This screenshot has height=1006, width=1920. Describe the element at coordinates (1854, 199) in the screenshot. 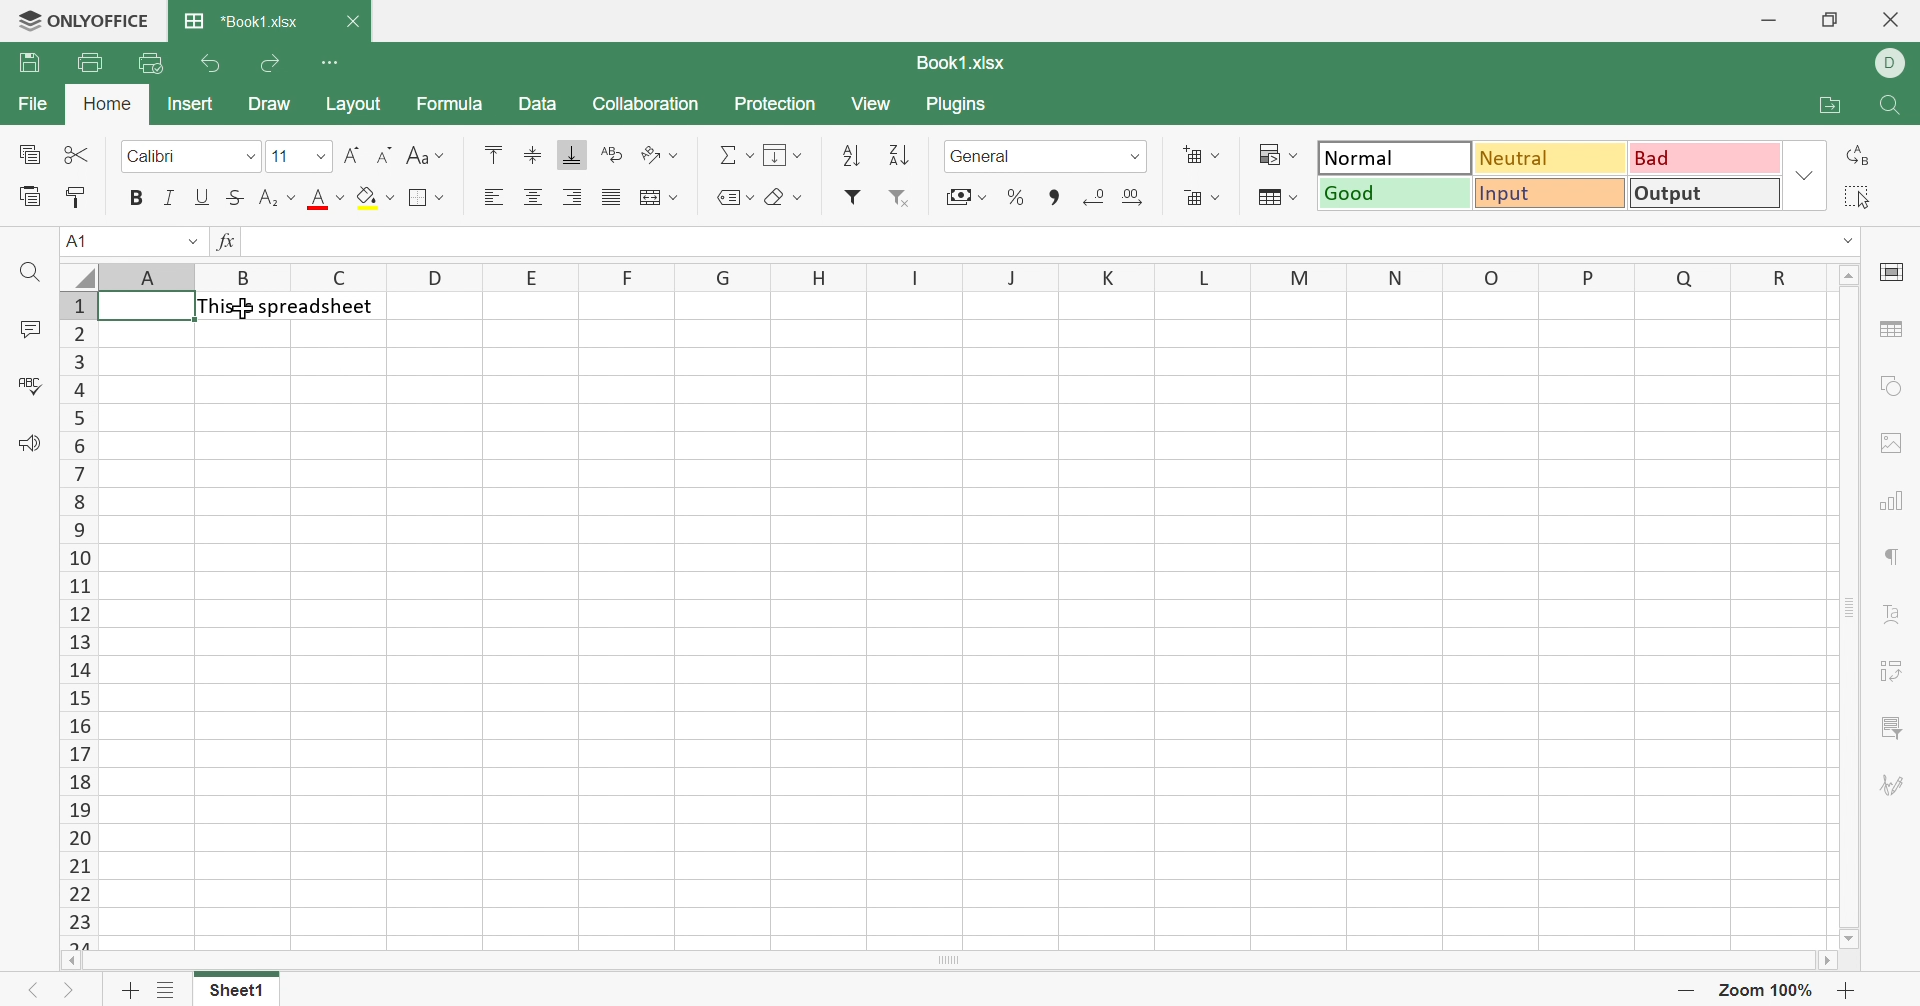

I see `Select all` at that location.